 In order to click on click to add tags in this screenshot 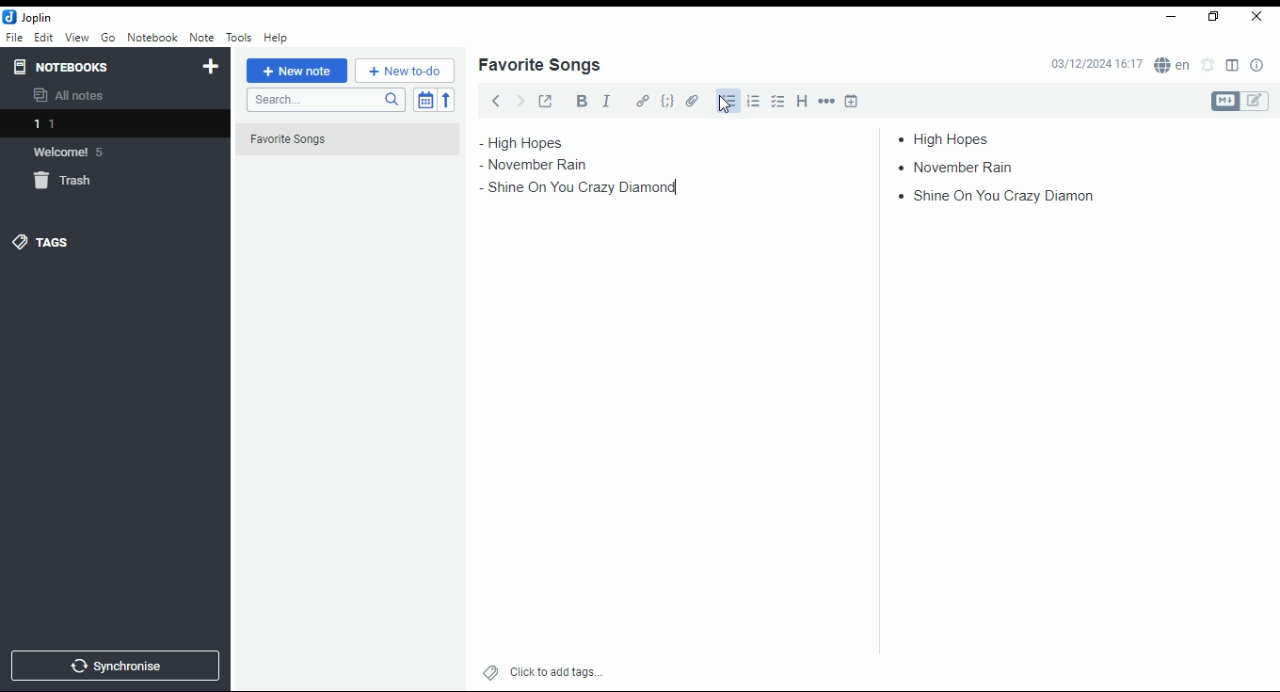, I will do `click(556, 669)`.